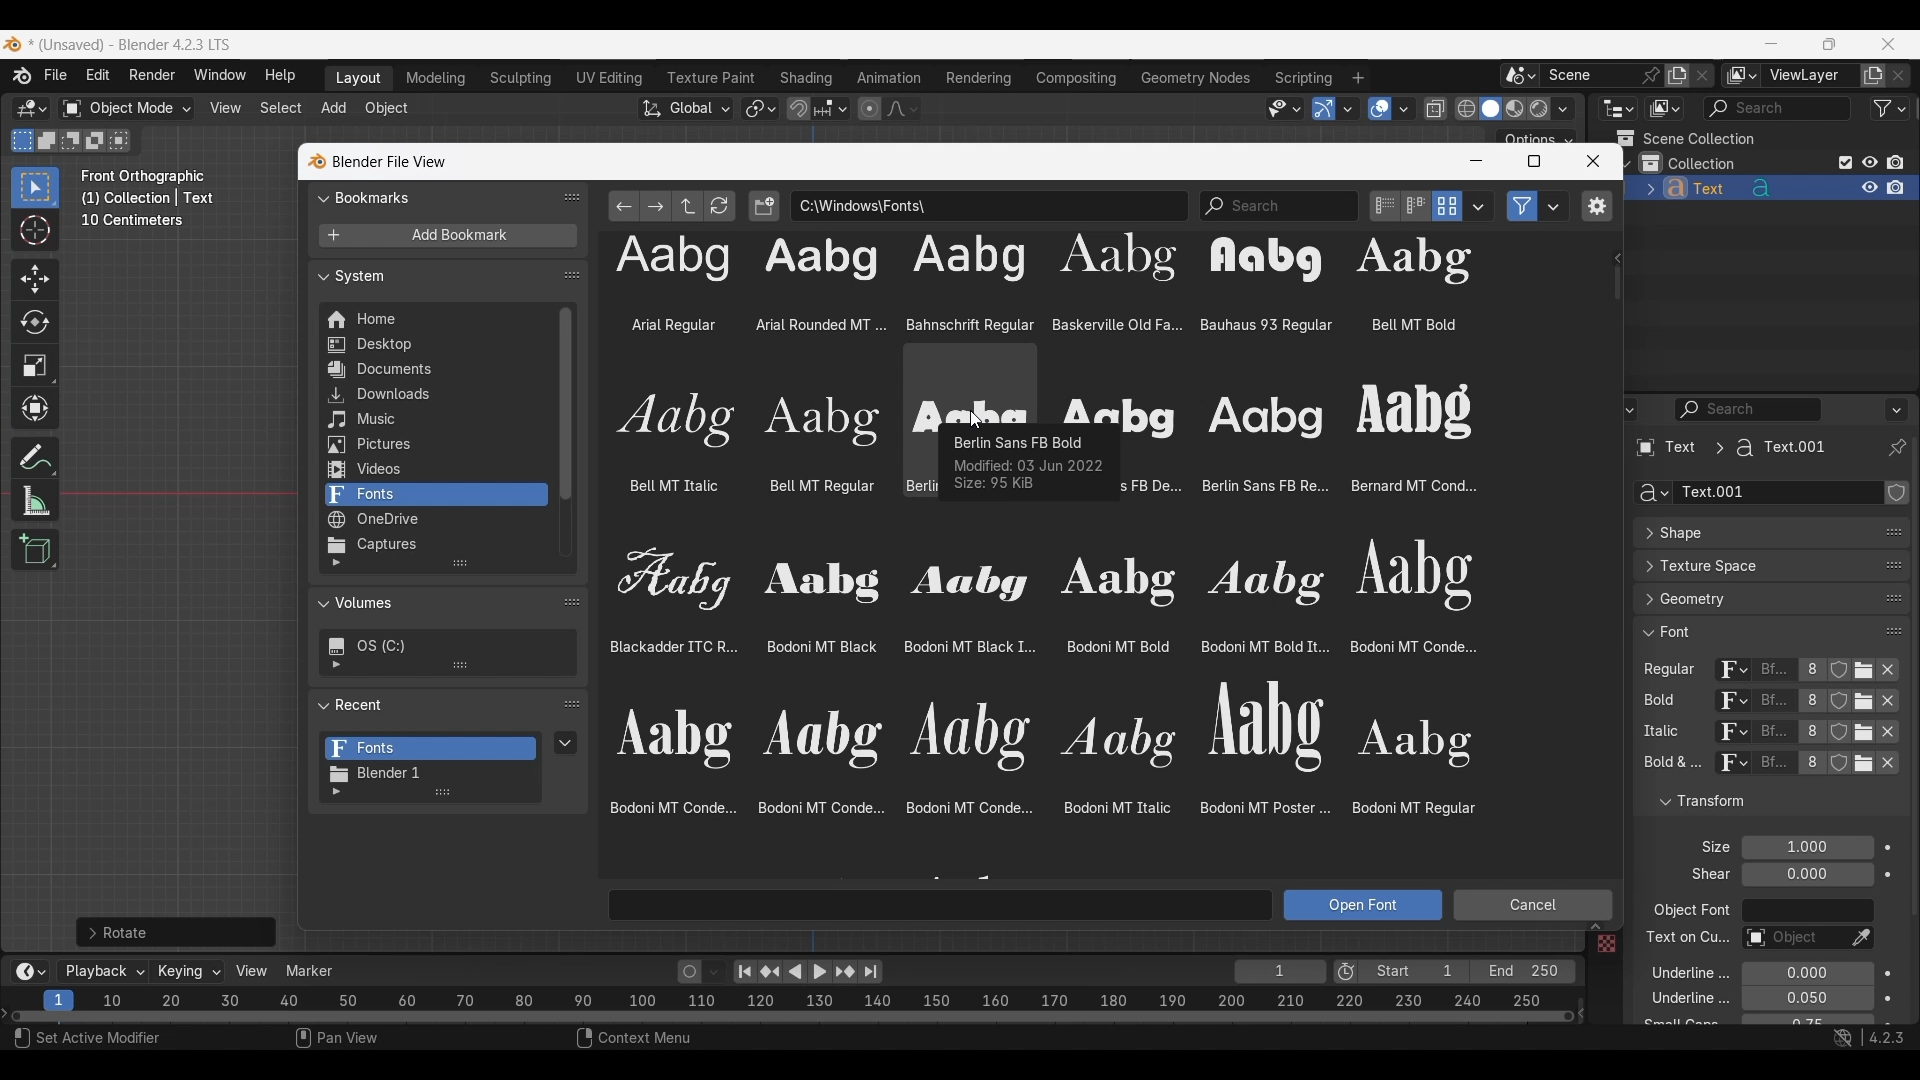 The width and height of the screenshot is (1920, 1080). What do you see at coordinates (978, 77) in the screenshot?
I see `Rendering workspace` at bounding box center [978, 77].